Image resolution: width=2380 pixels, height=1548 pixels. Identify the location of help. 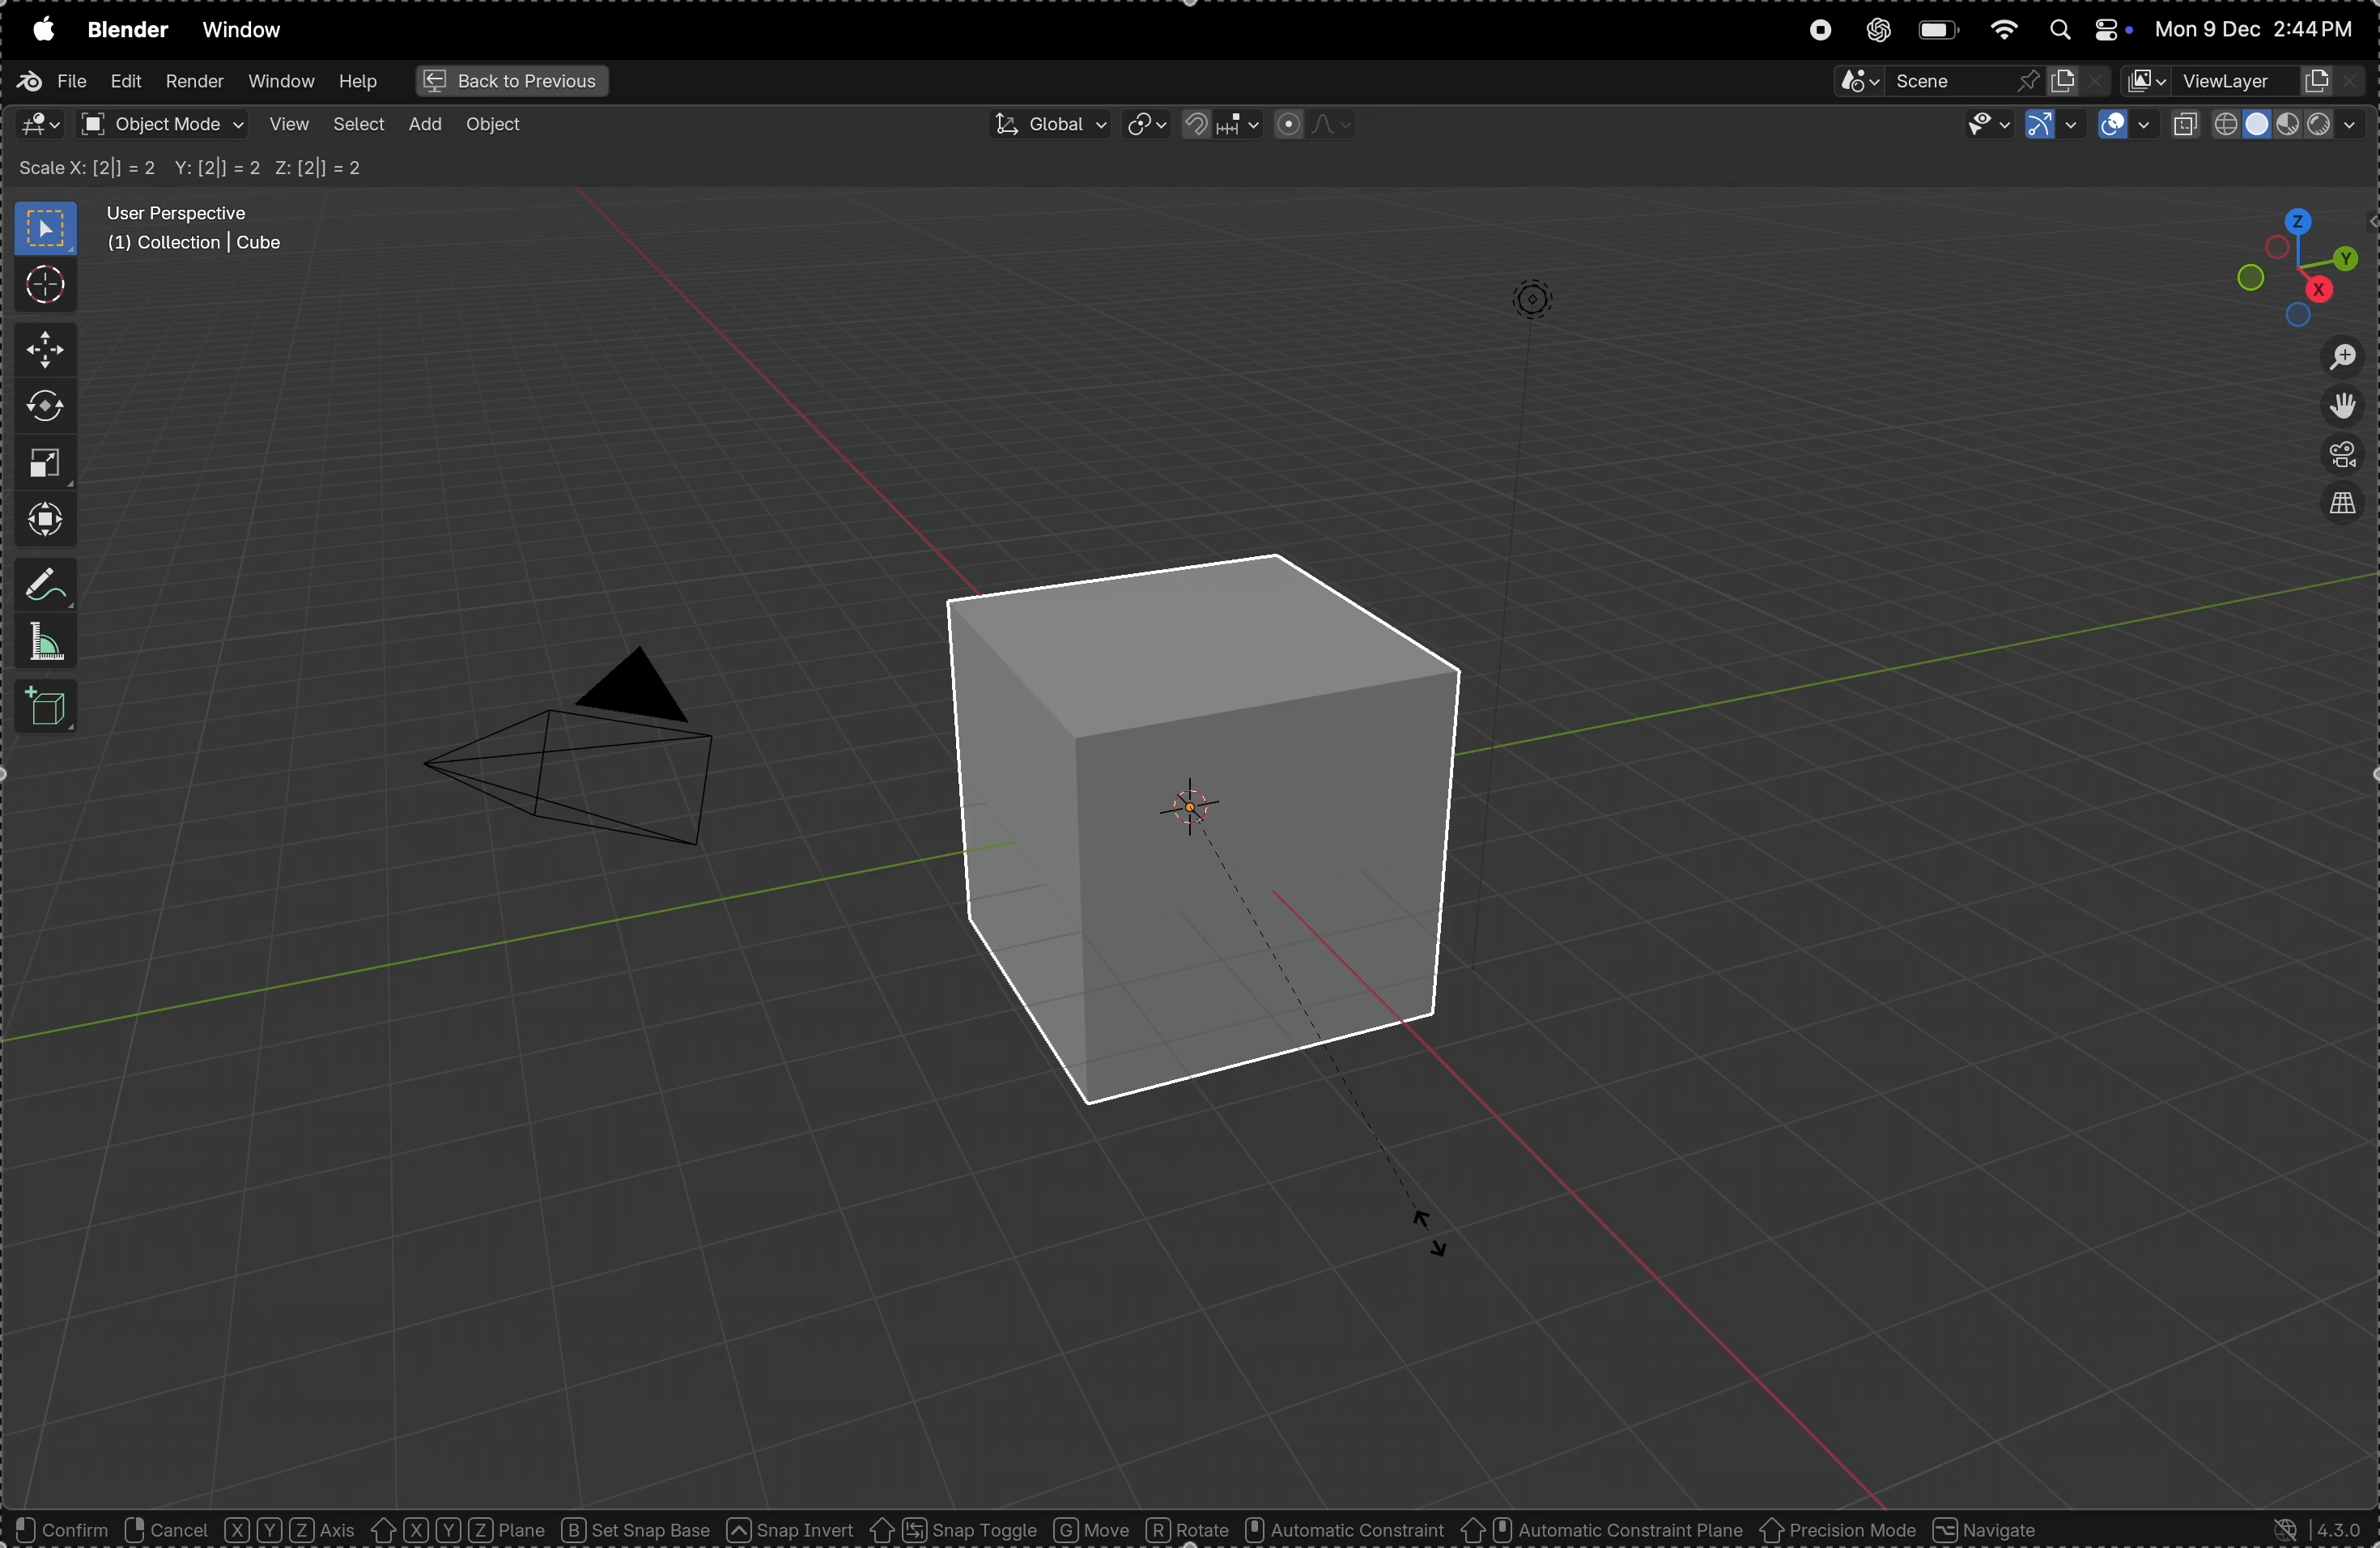
(360, 81).